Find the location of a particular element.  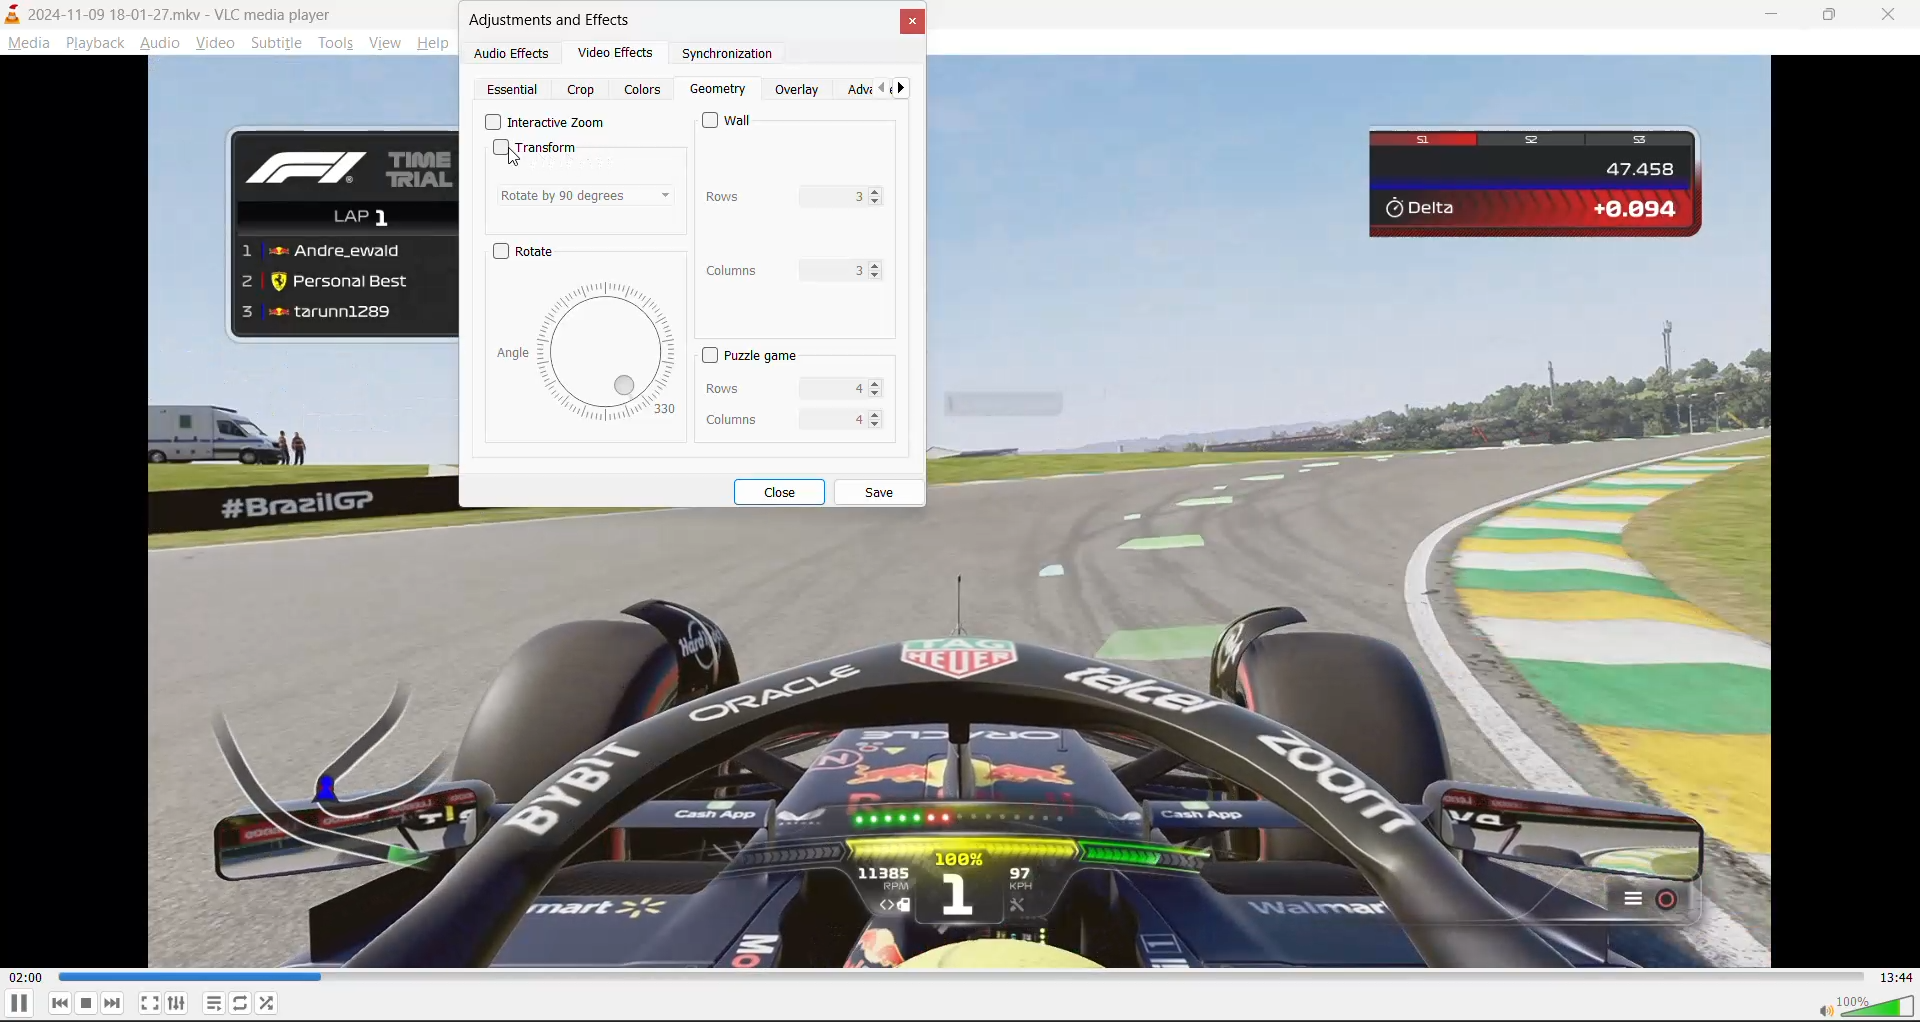

current track time is located at coordinates (24, 978).